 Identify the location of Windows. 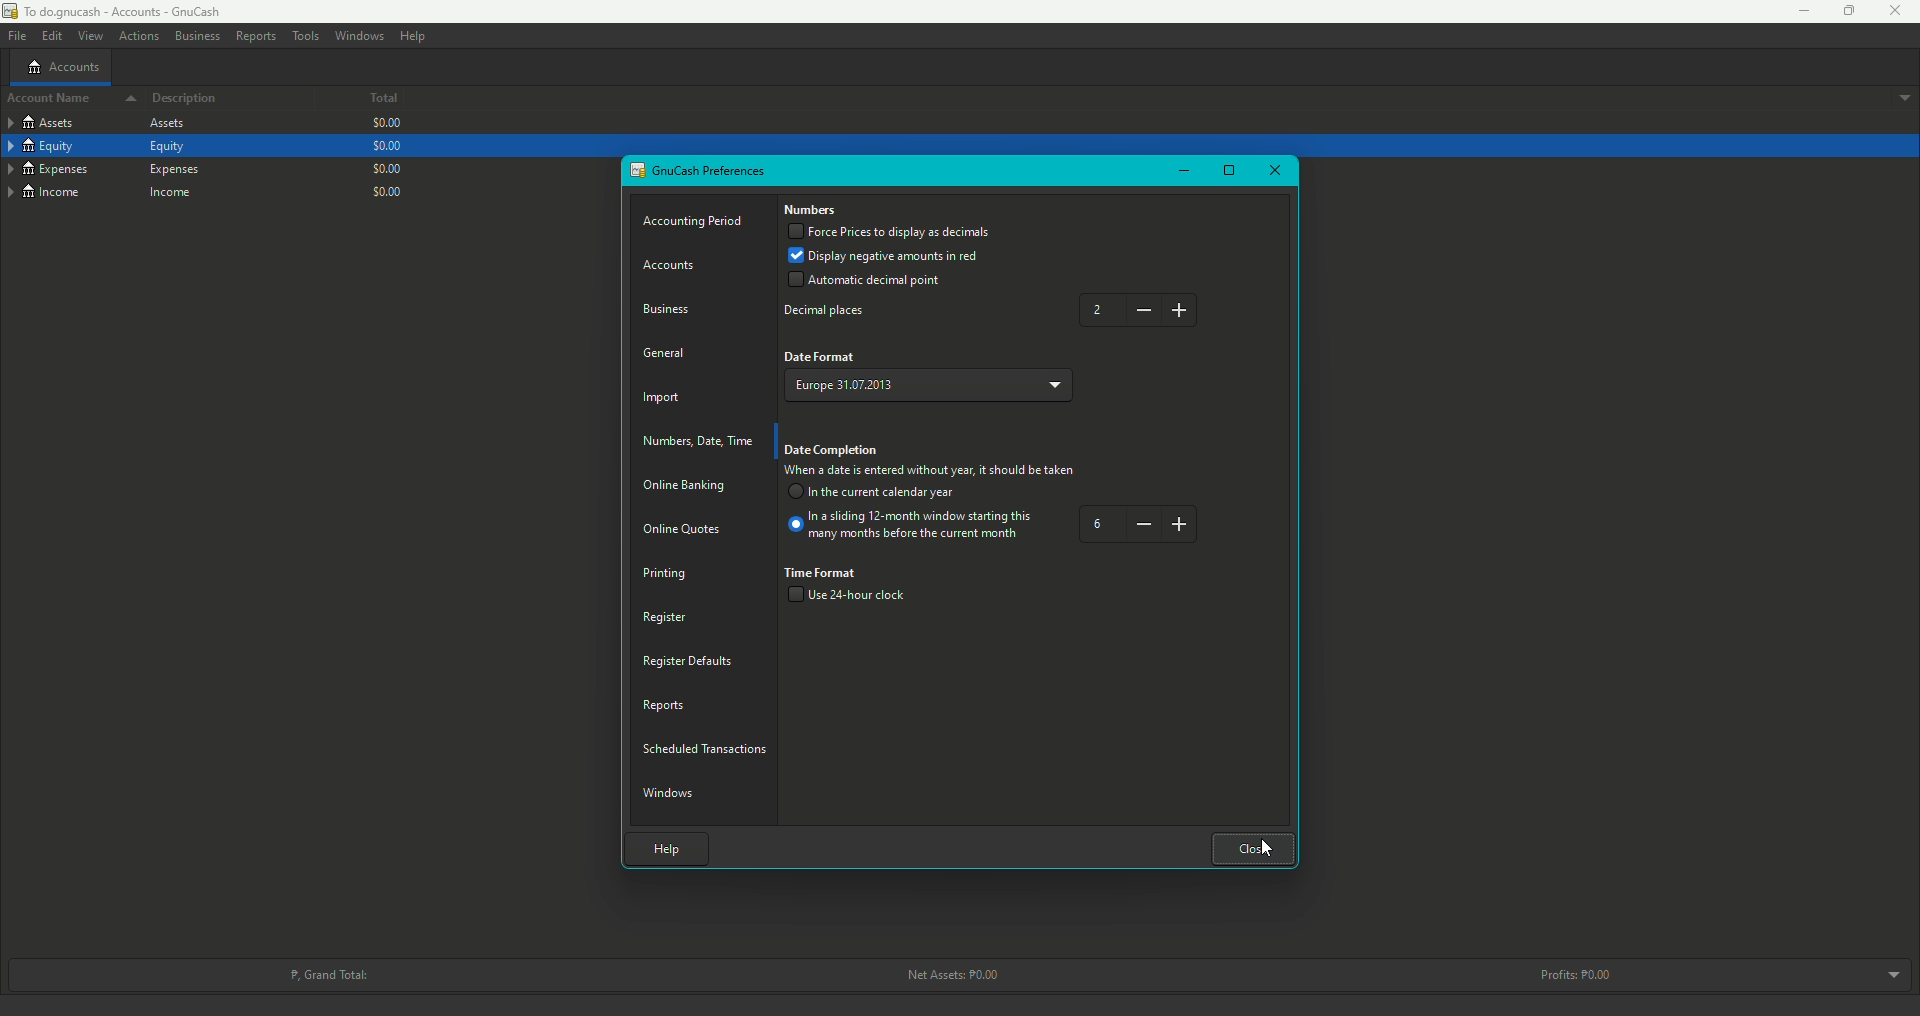
(360, 35).